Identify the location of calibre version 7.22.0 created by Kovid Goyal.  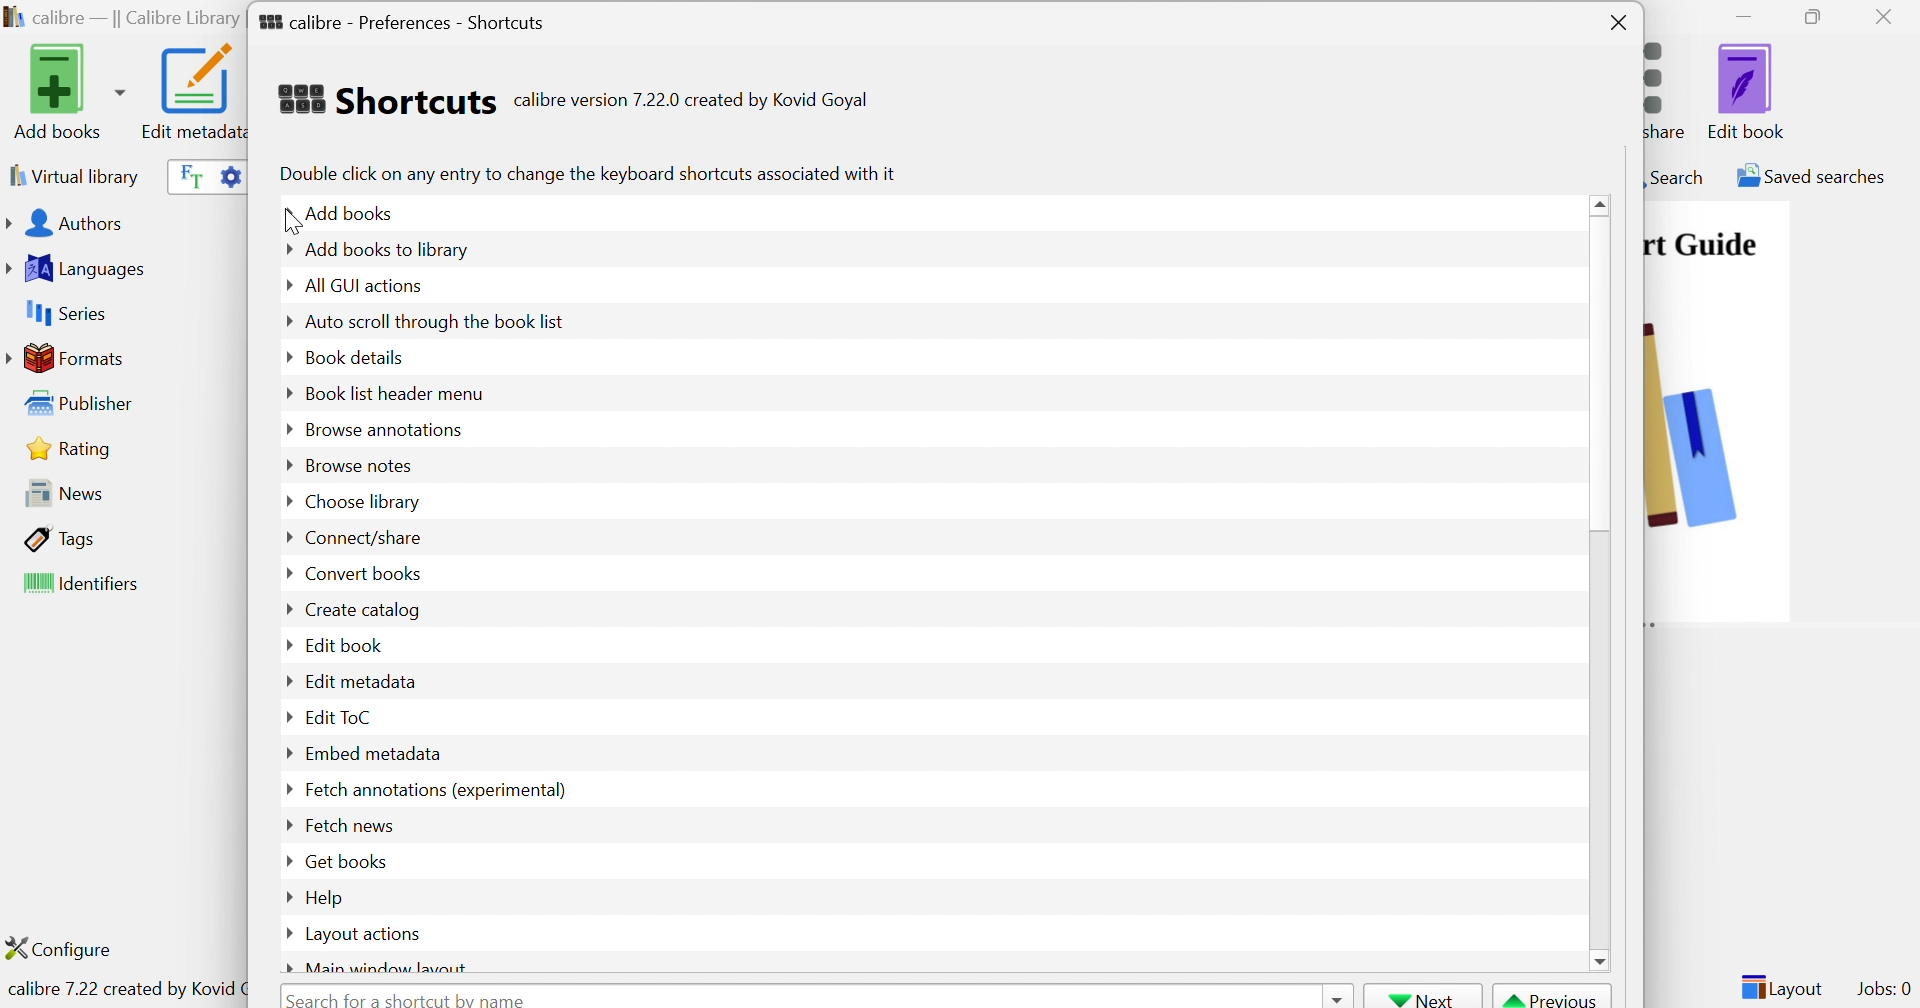
(691, 101).